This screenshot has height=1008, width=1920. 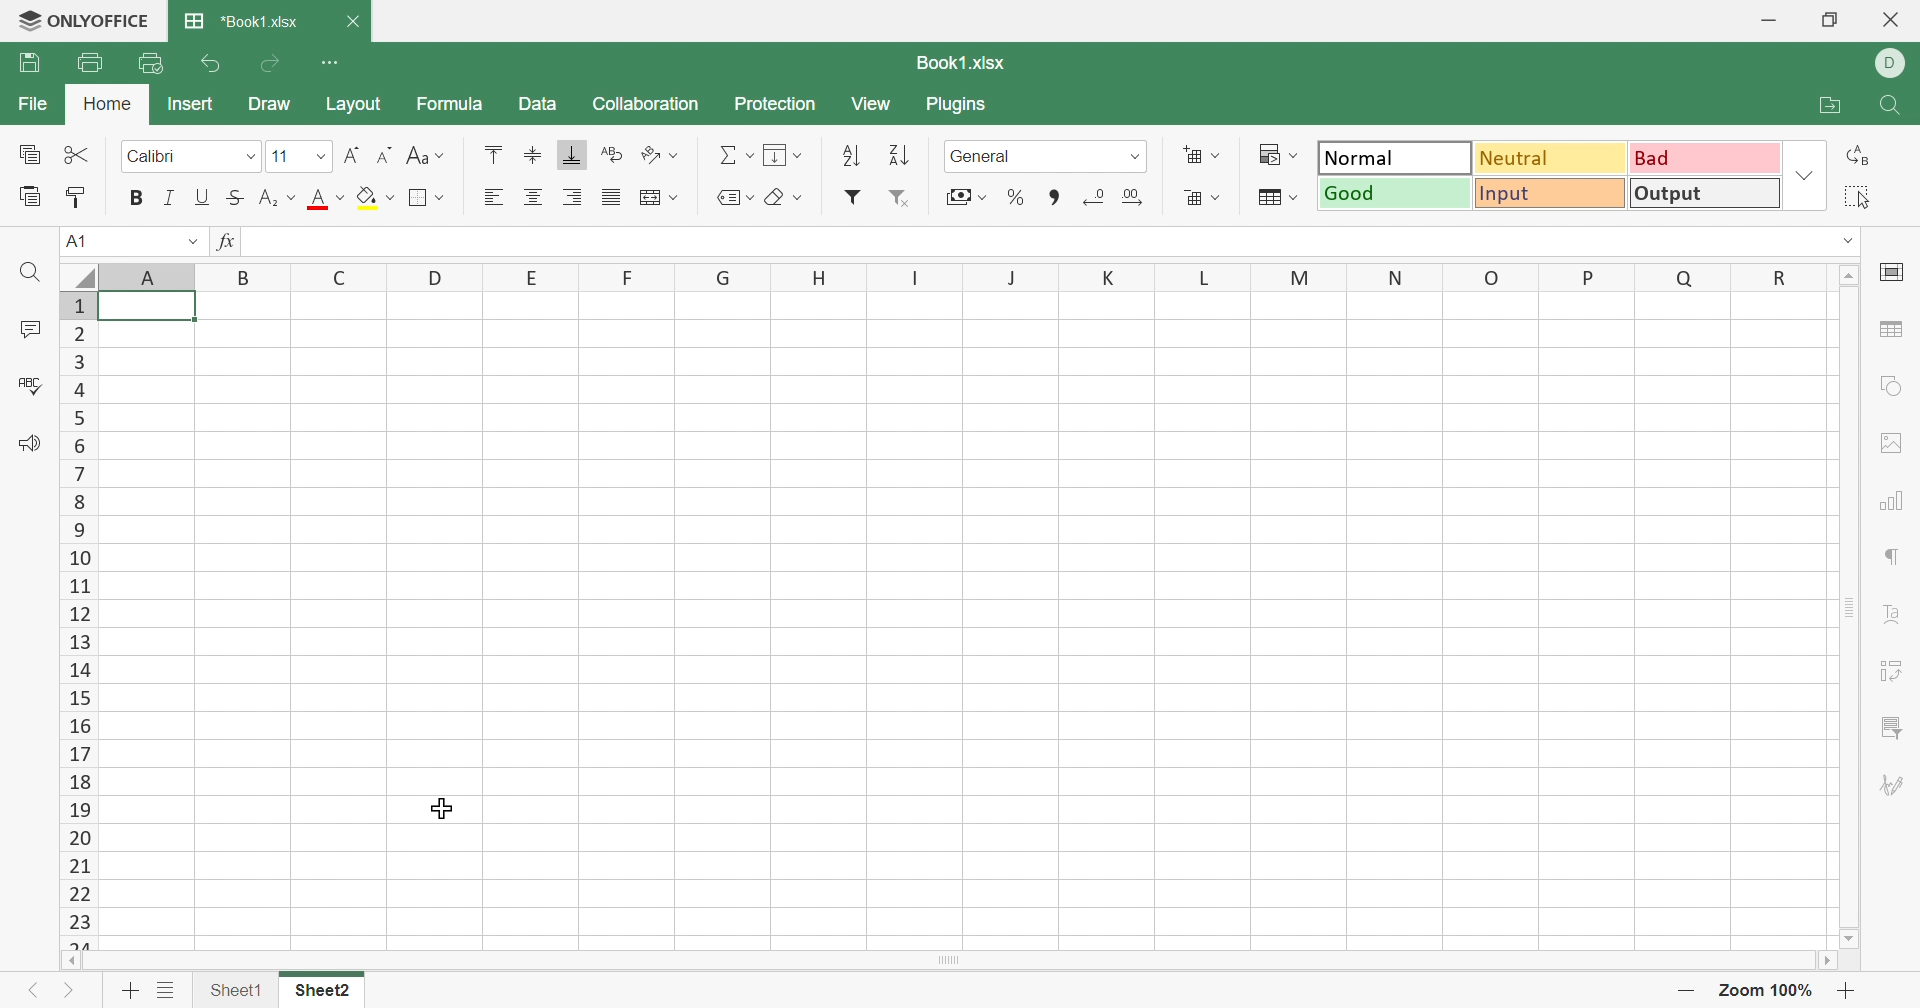 I want to click on Image settings, so click(x=1894, y=441).